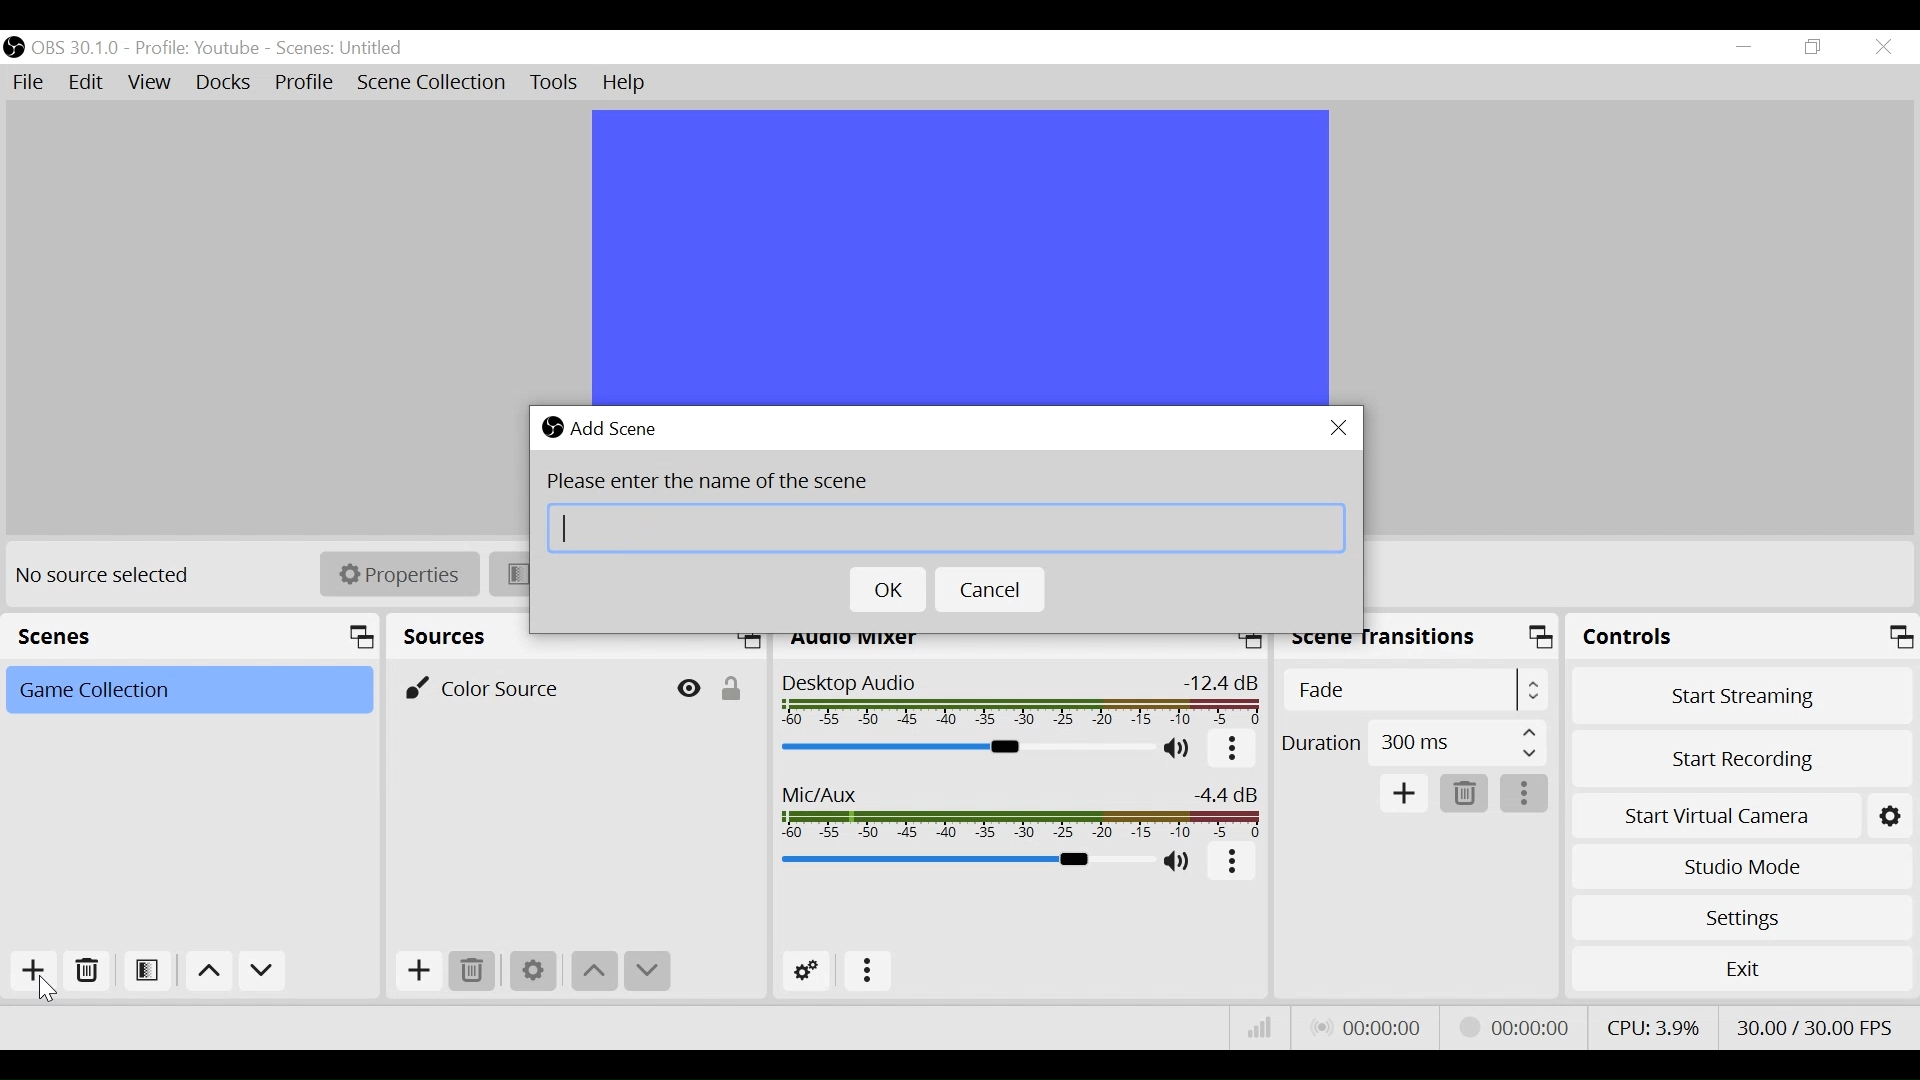 This screenshot has width=1920, height=1080. I want to click on View, so click(151, 86).